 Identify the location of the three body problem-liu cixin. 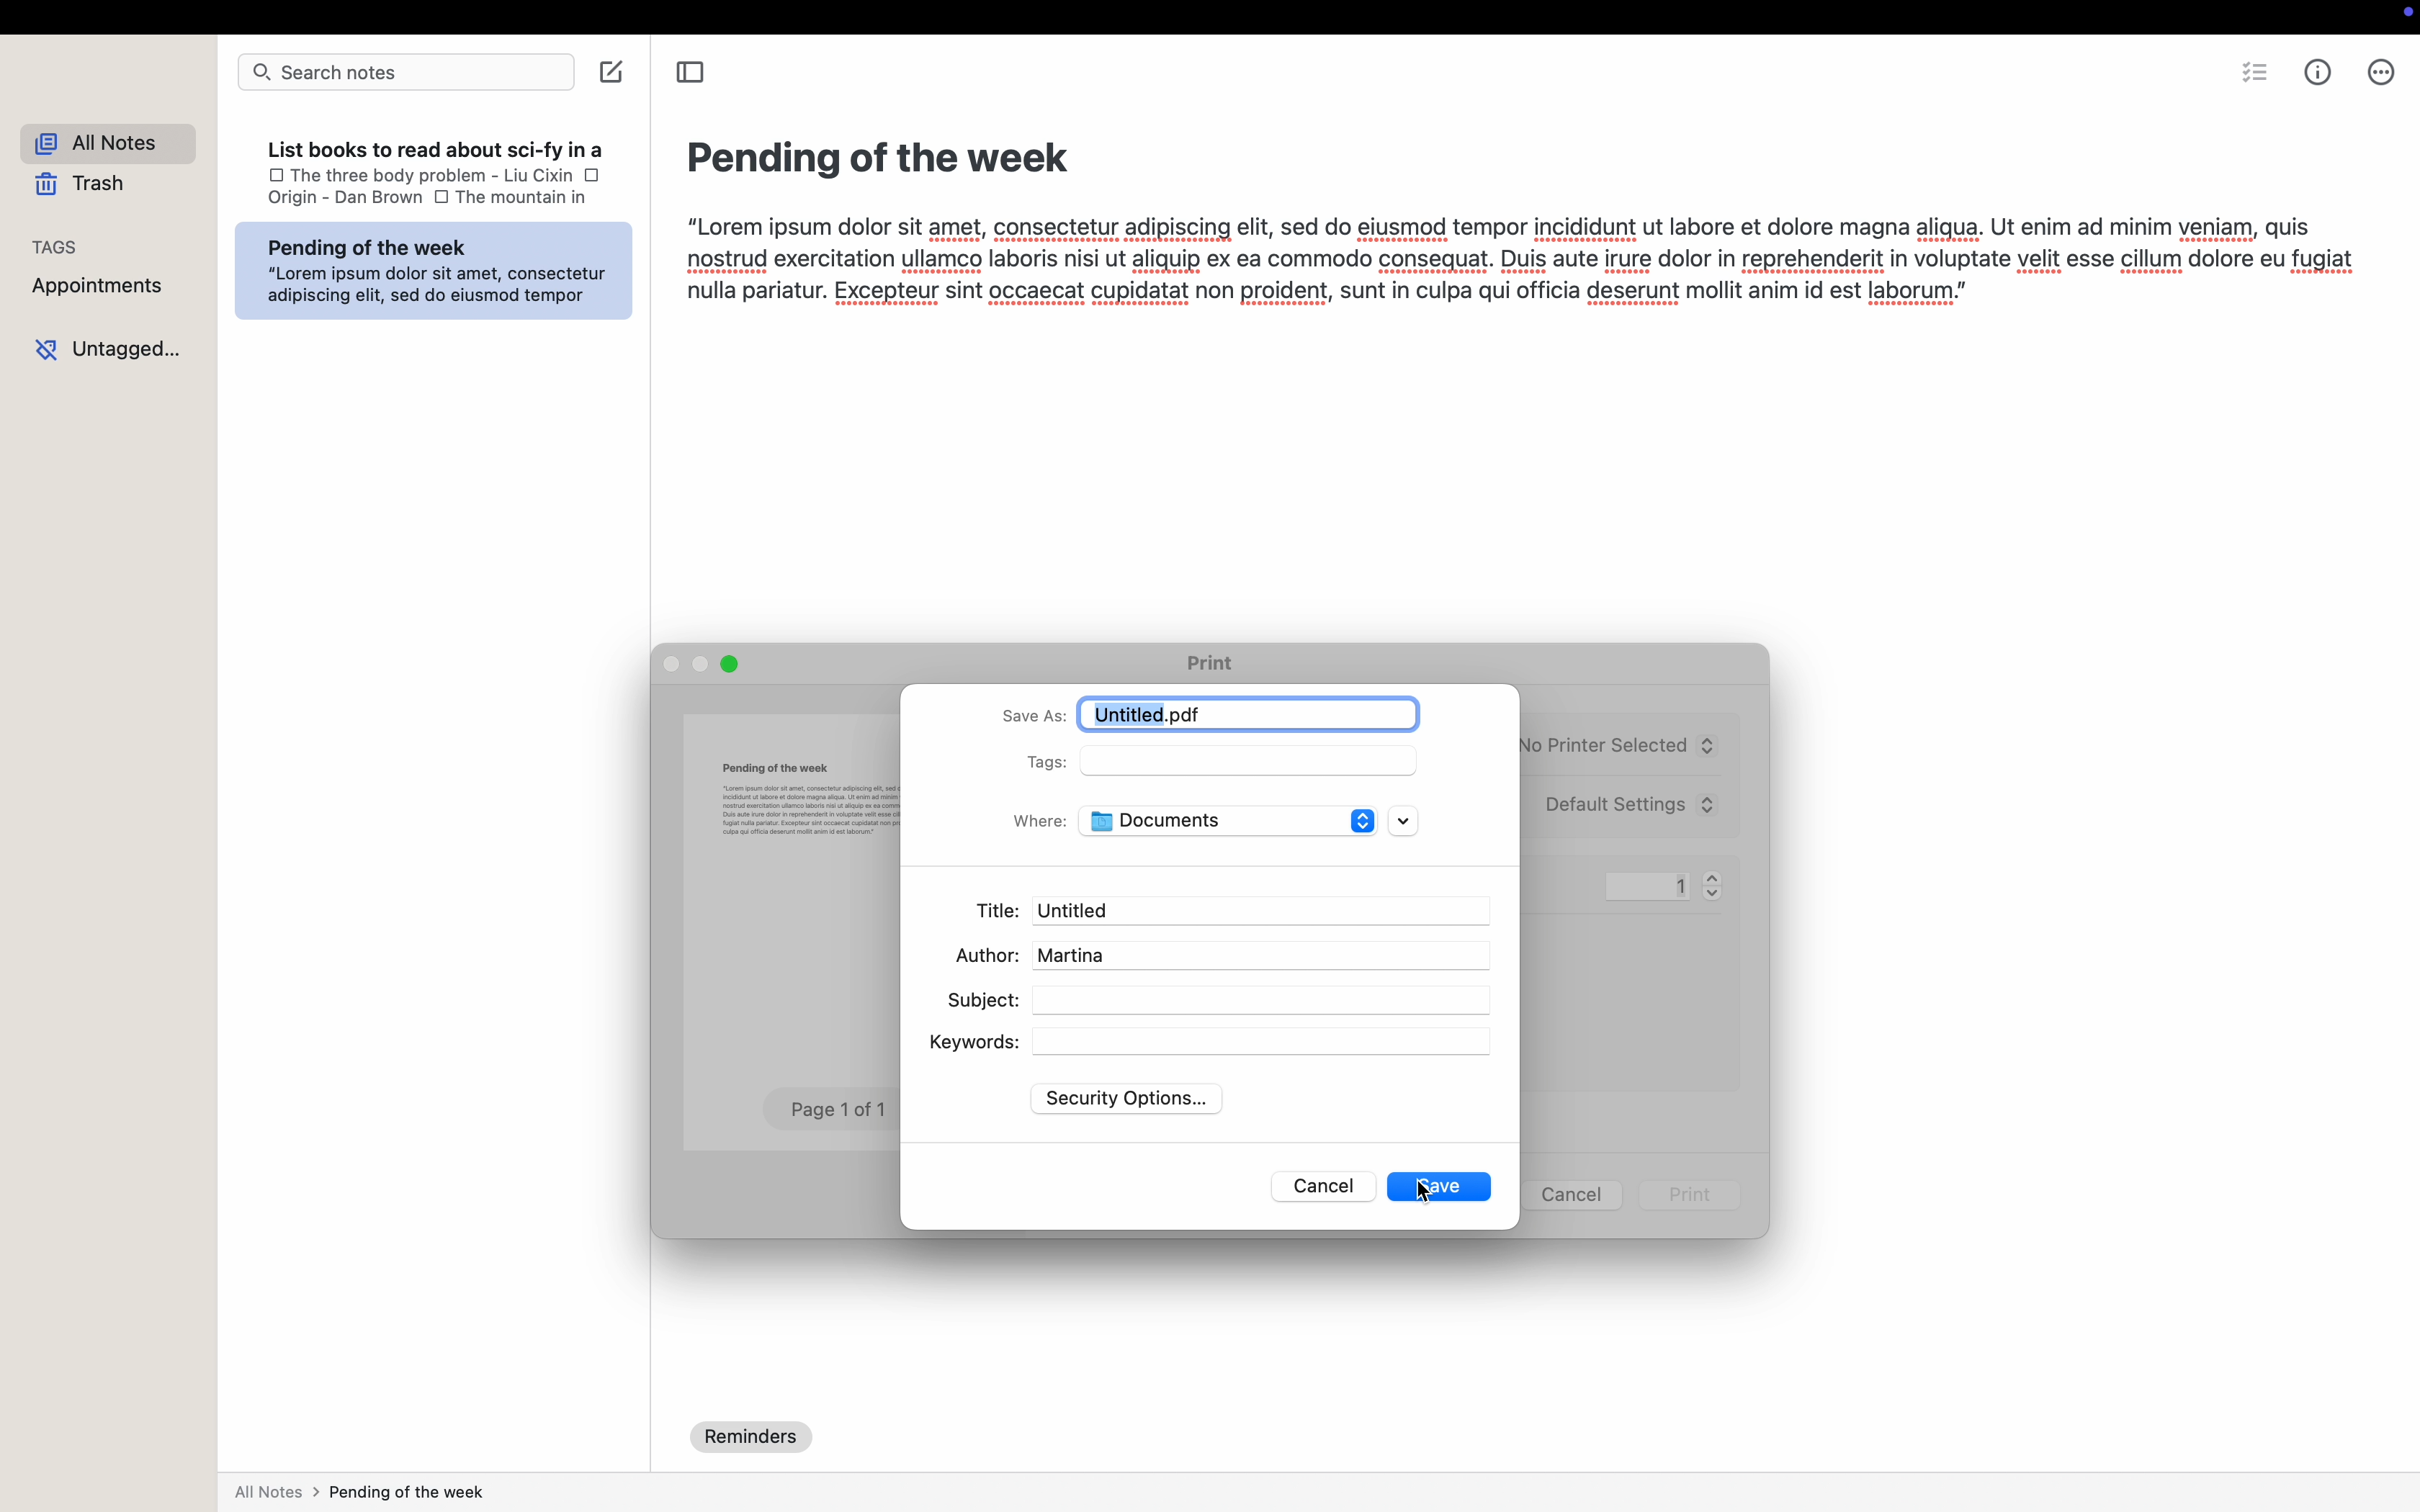
(433, 175).